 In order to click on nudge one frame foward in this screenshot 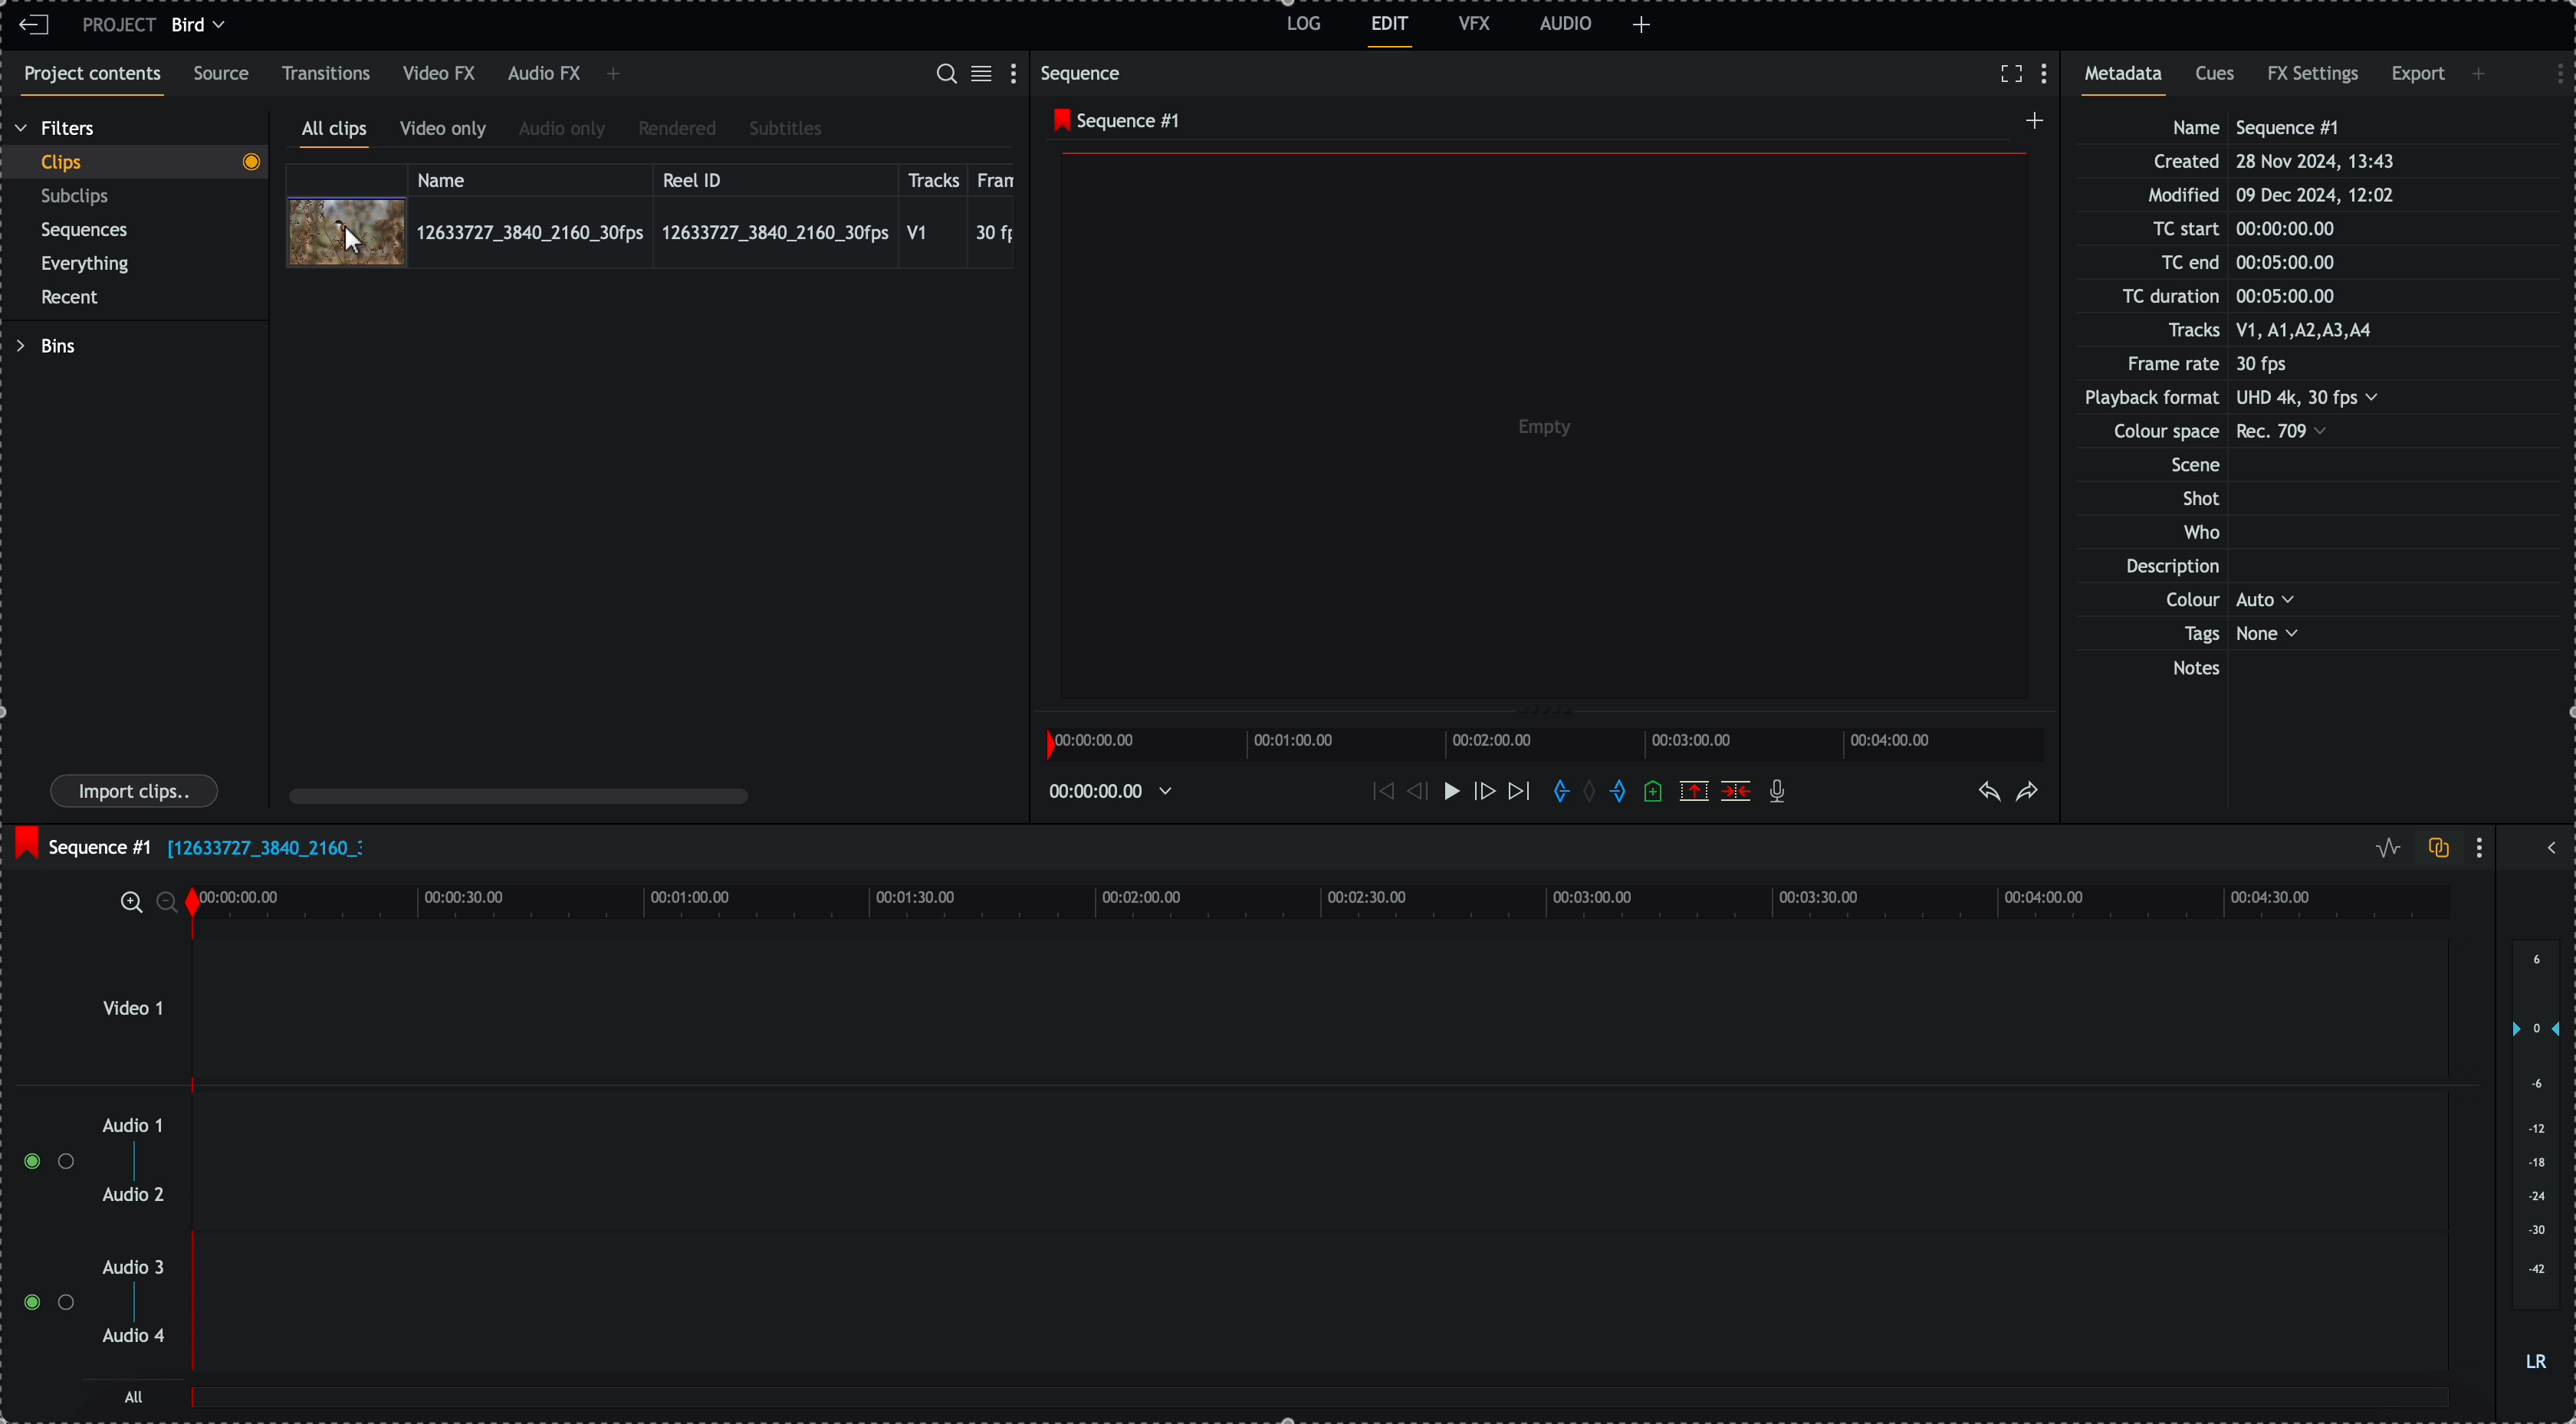, I will do `click(1483, 792)`.